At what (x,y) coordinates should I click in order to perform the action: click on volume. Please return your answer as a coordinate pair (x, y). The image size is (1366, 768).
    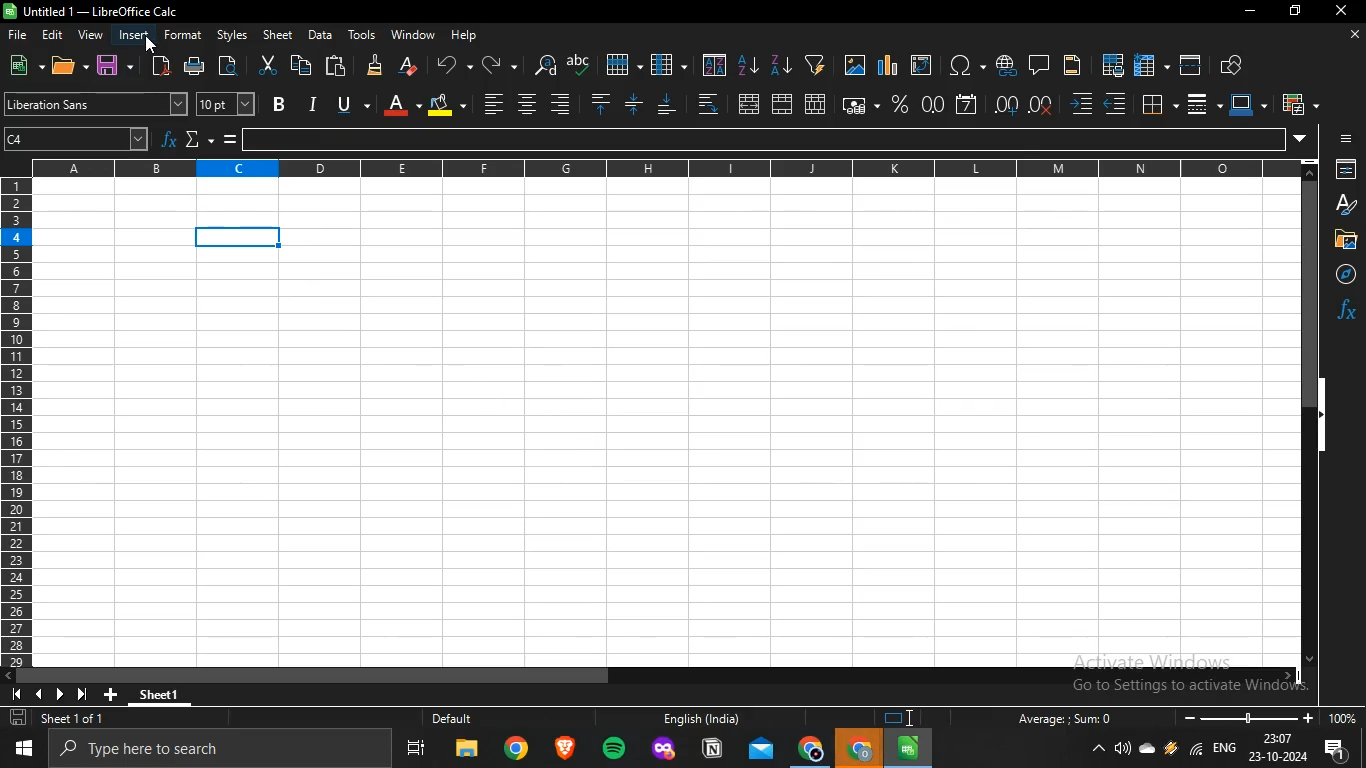
    Looking at the image, I should click on (1123, 749).